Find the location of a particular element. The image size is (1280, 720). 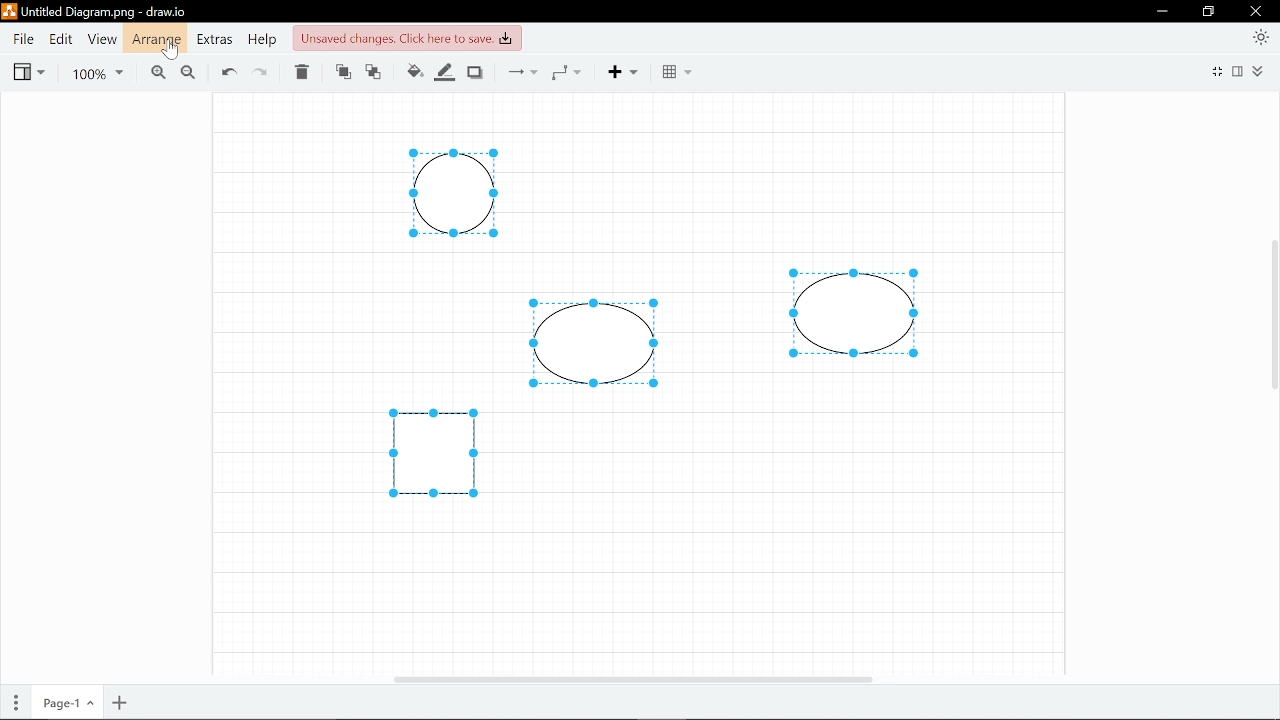

Add is located at coordinates (630, 71).